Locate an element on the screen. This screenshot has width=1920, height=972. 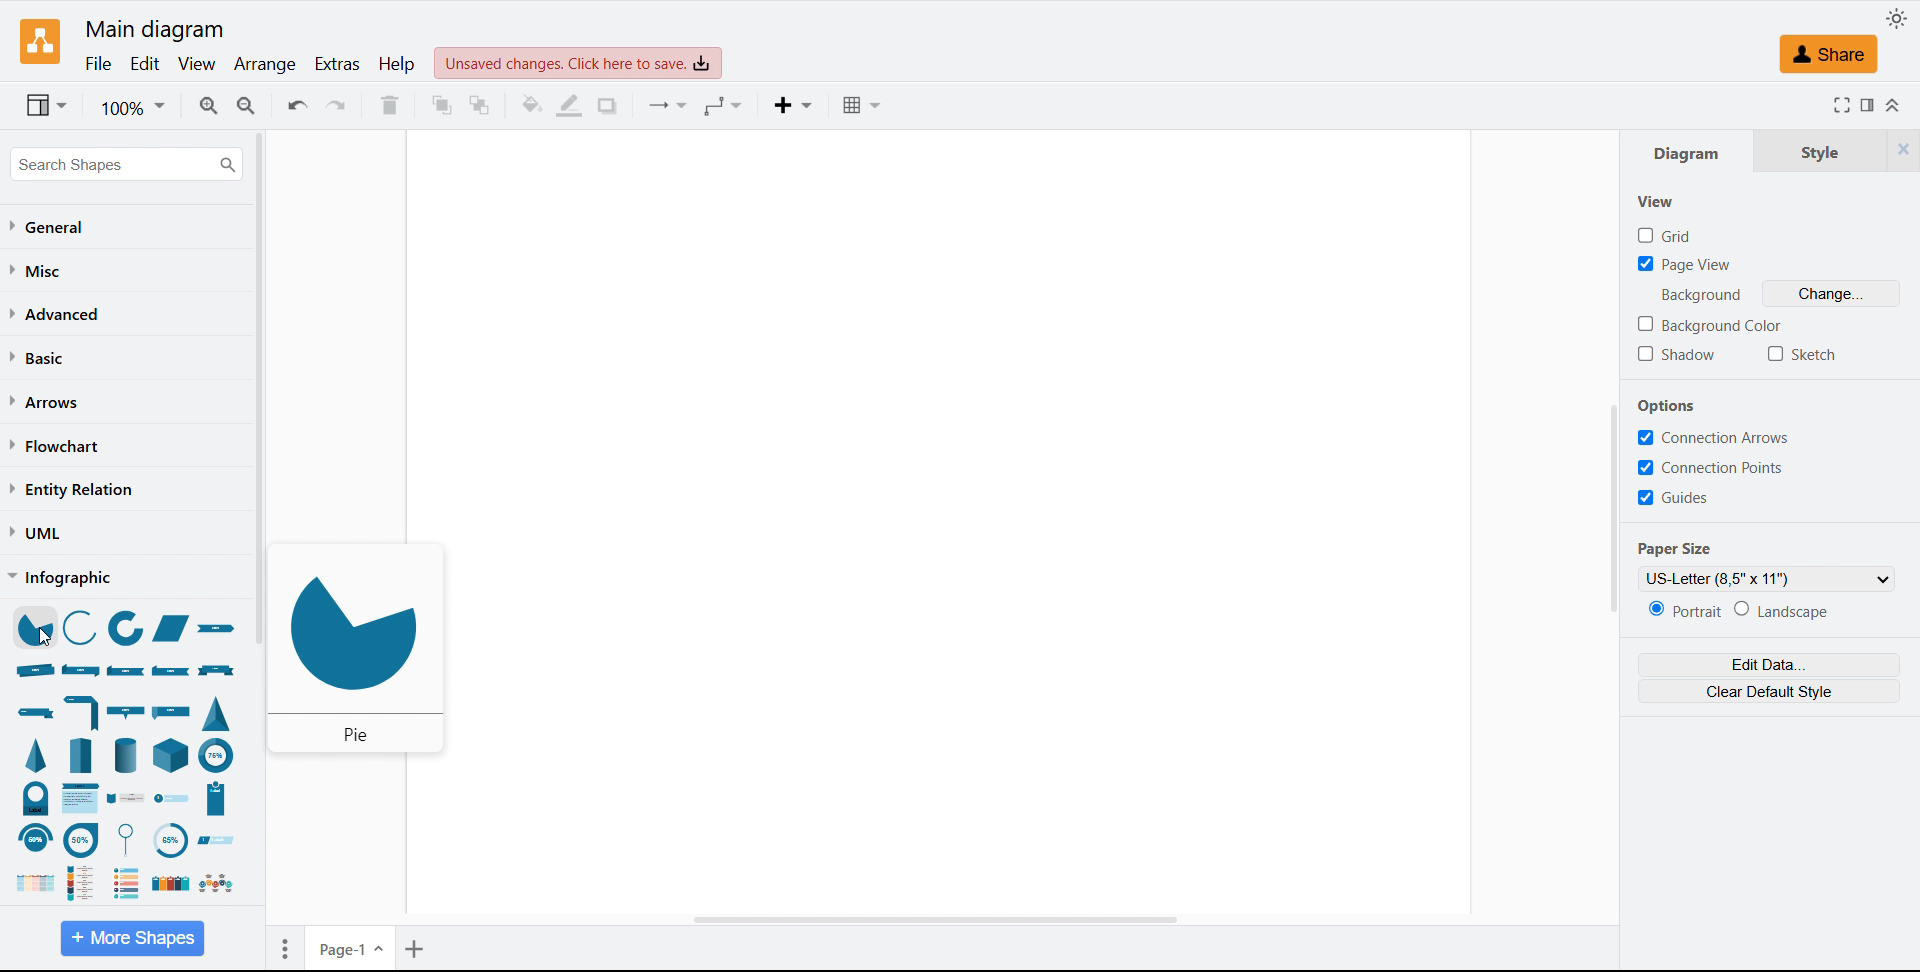
Style  is located at coordinates (1815, 151).